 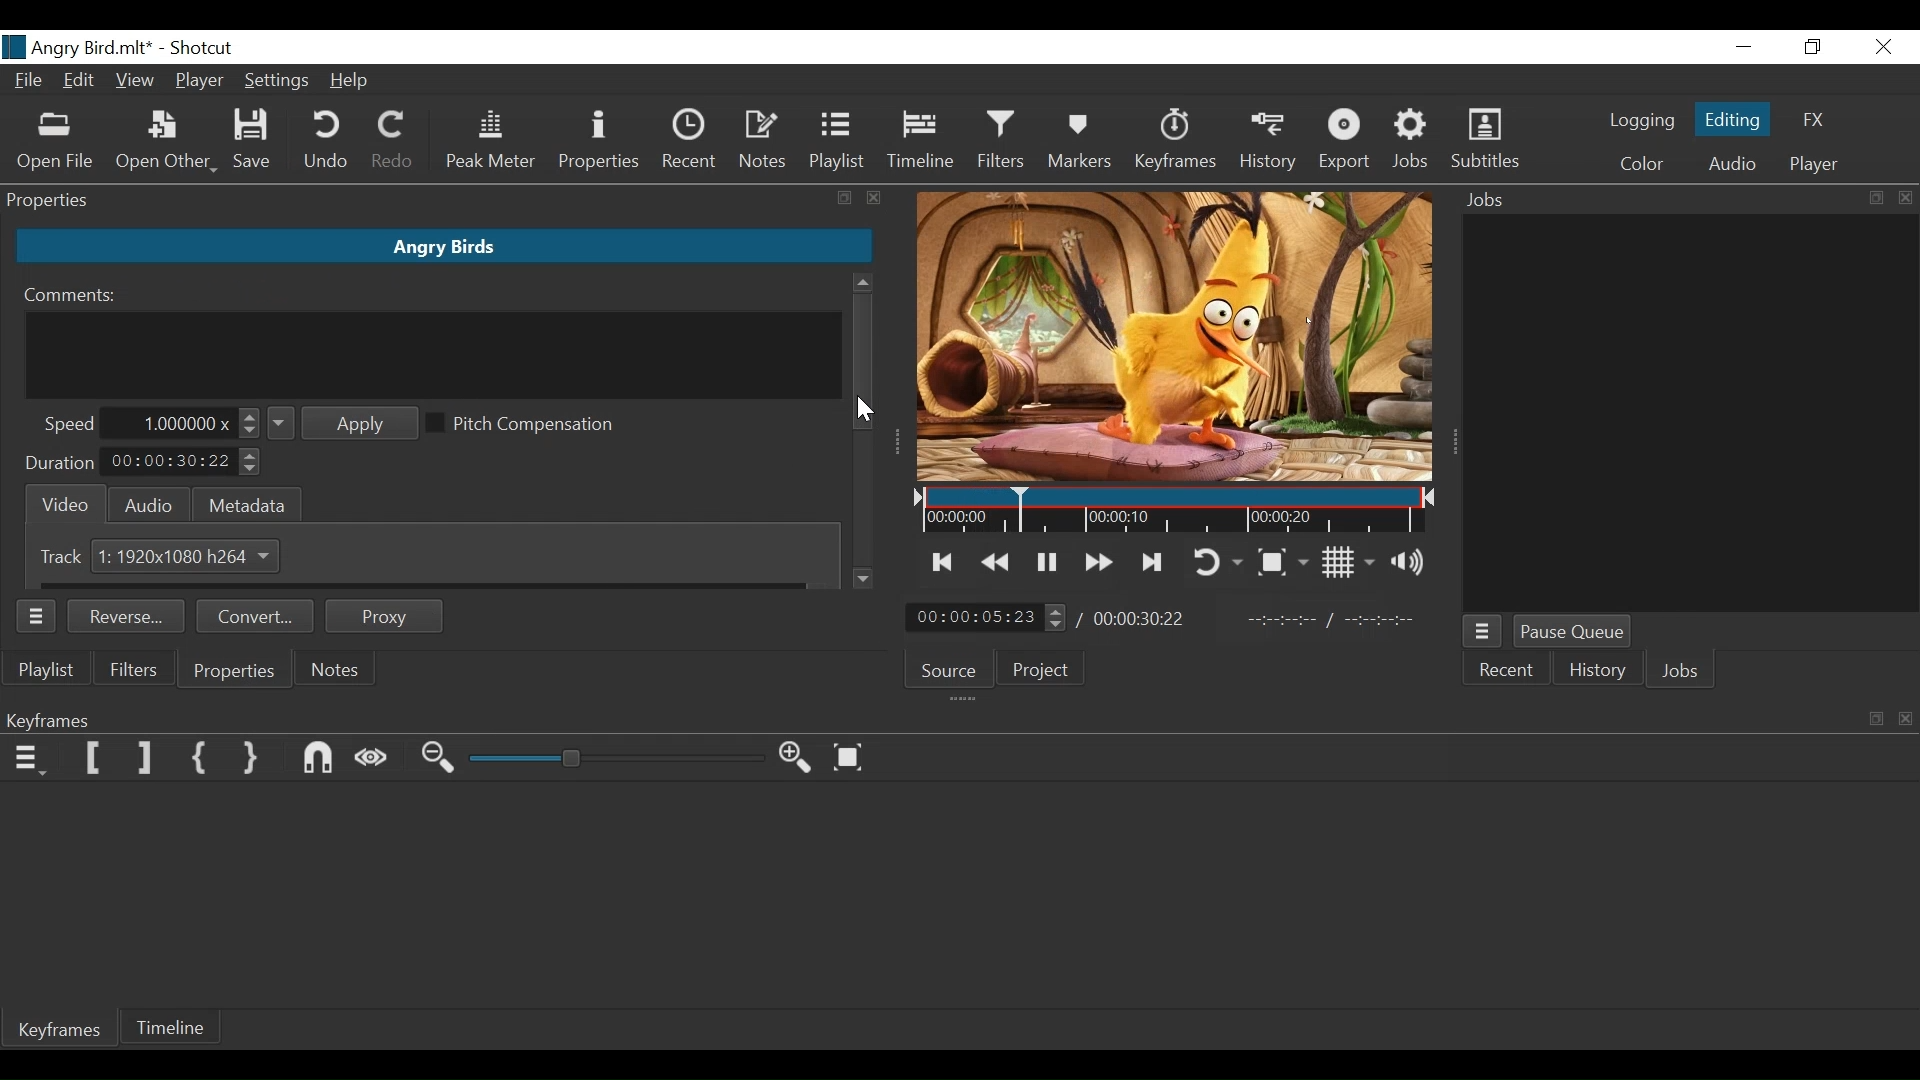 I want to click on Jobs Panel, so click(x=1681, y=201).